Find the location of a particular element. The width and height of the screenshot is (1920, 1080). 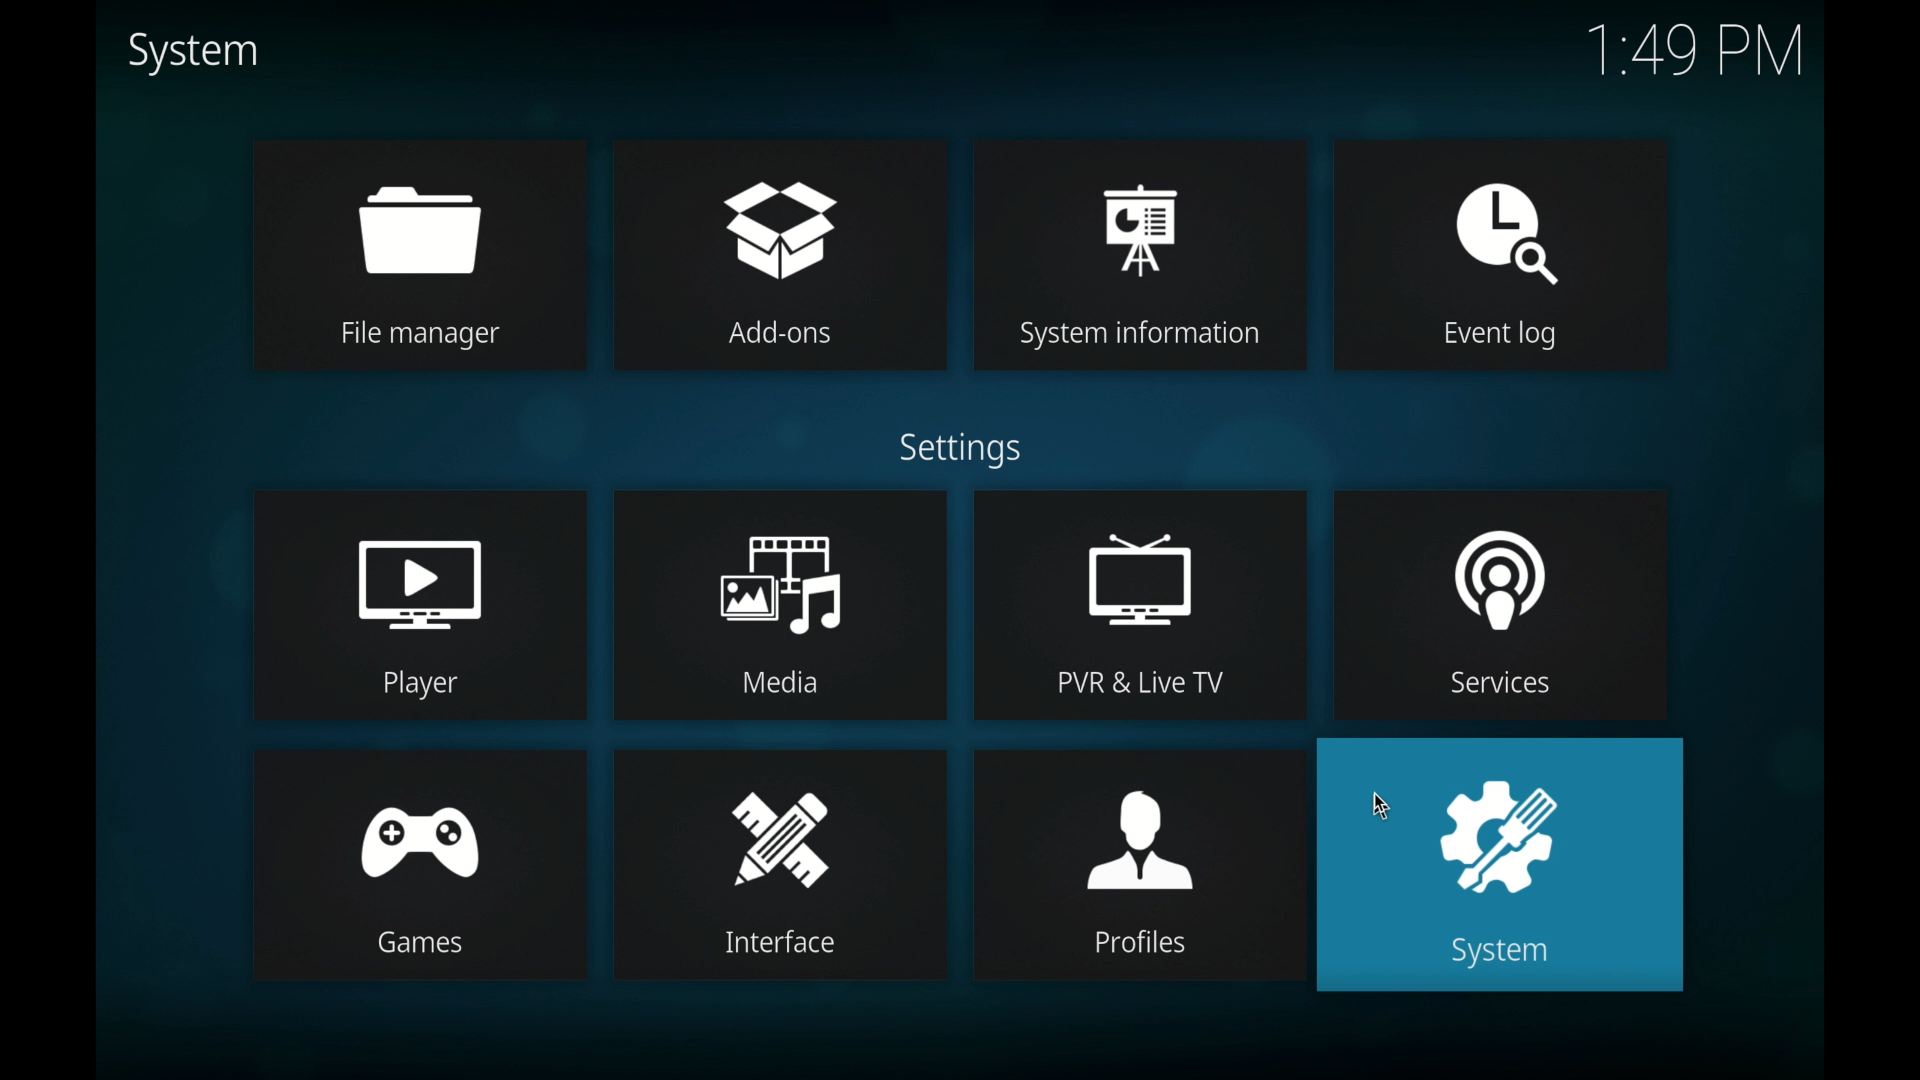

system information is located at coordinates (1139, 252).